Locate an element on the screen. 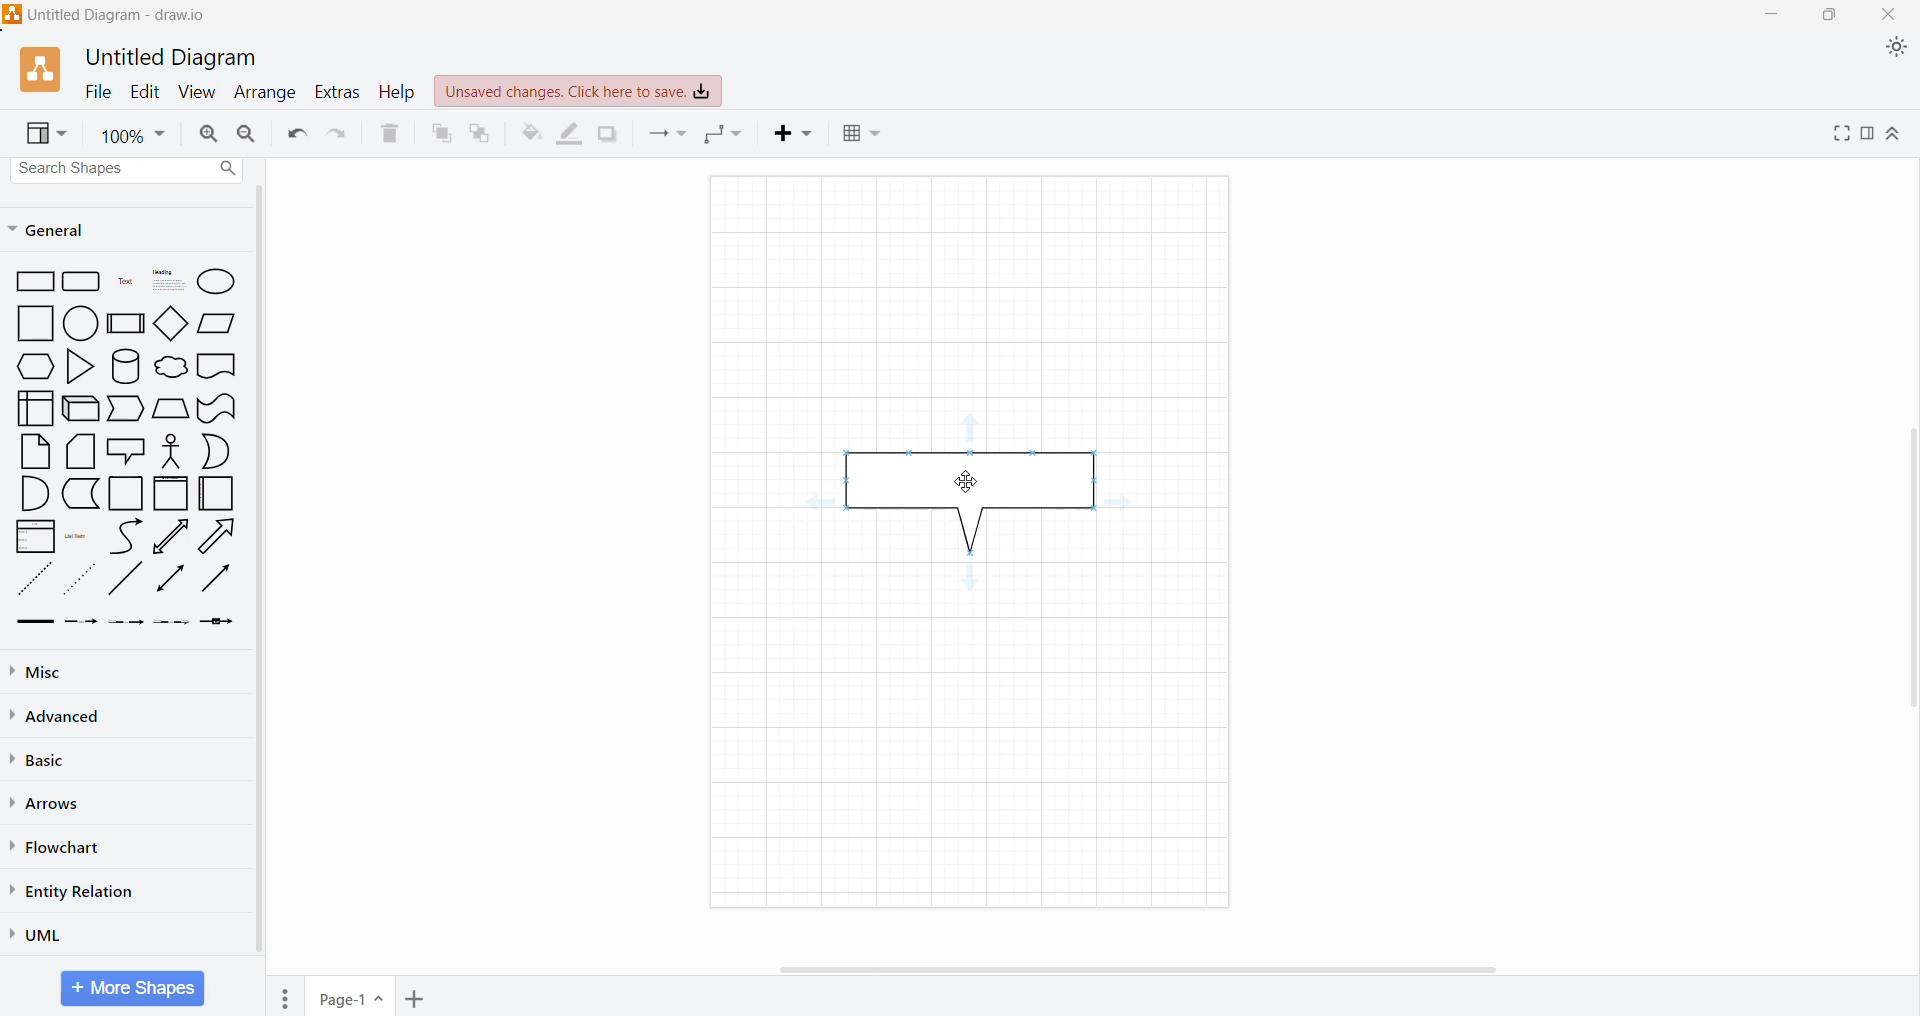 Image resolution: width=1920 pixels, height=1016 pixels. Zoom is located at coordinates (132, 133).